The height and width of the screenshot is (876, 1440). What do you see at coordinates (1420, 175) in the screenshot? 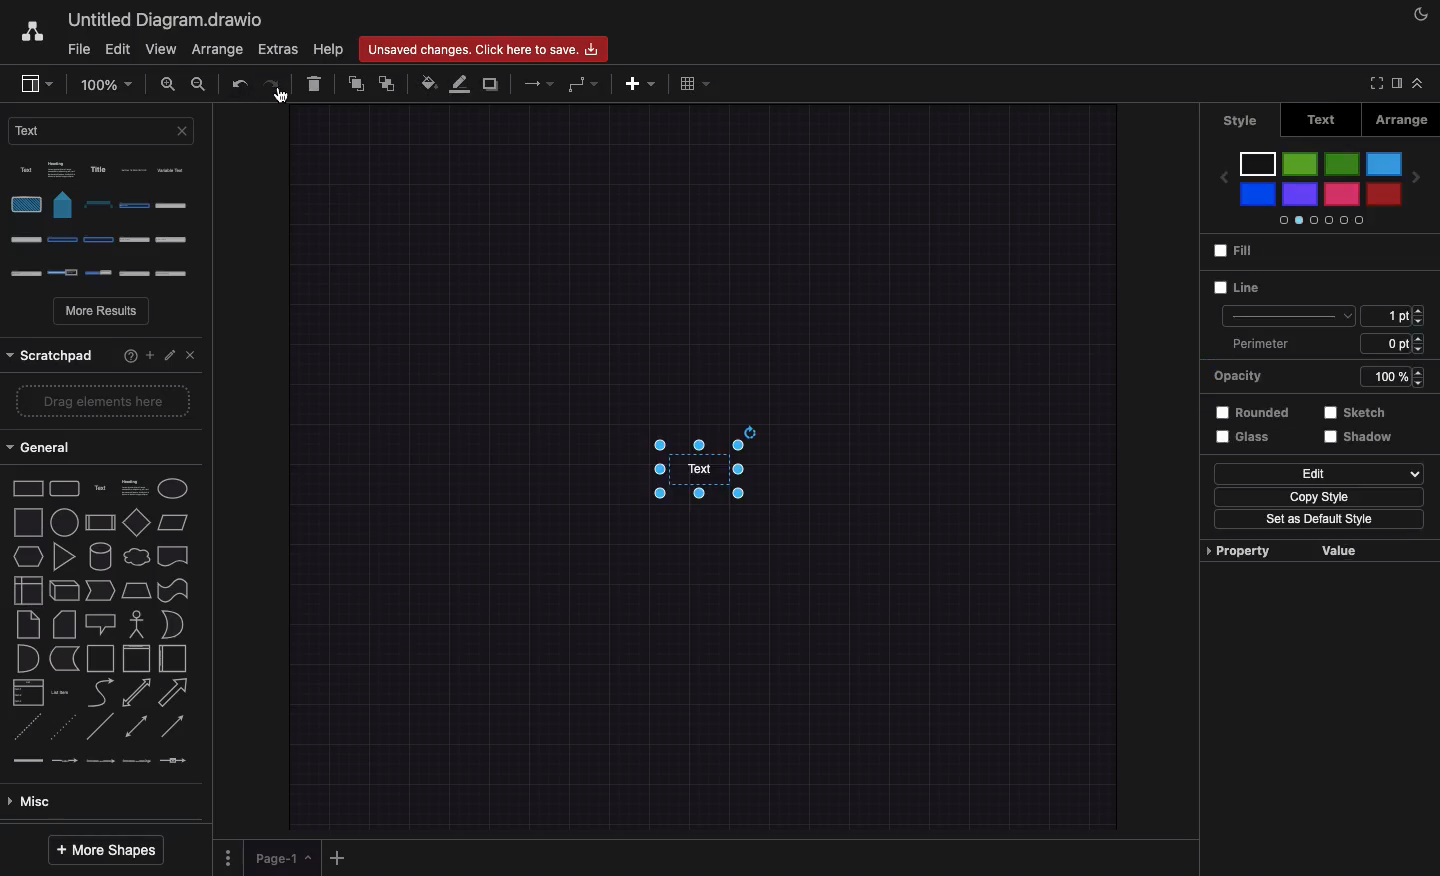
I see `Next` at bounding box center [1420, 175].